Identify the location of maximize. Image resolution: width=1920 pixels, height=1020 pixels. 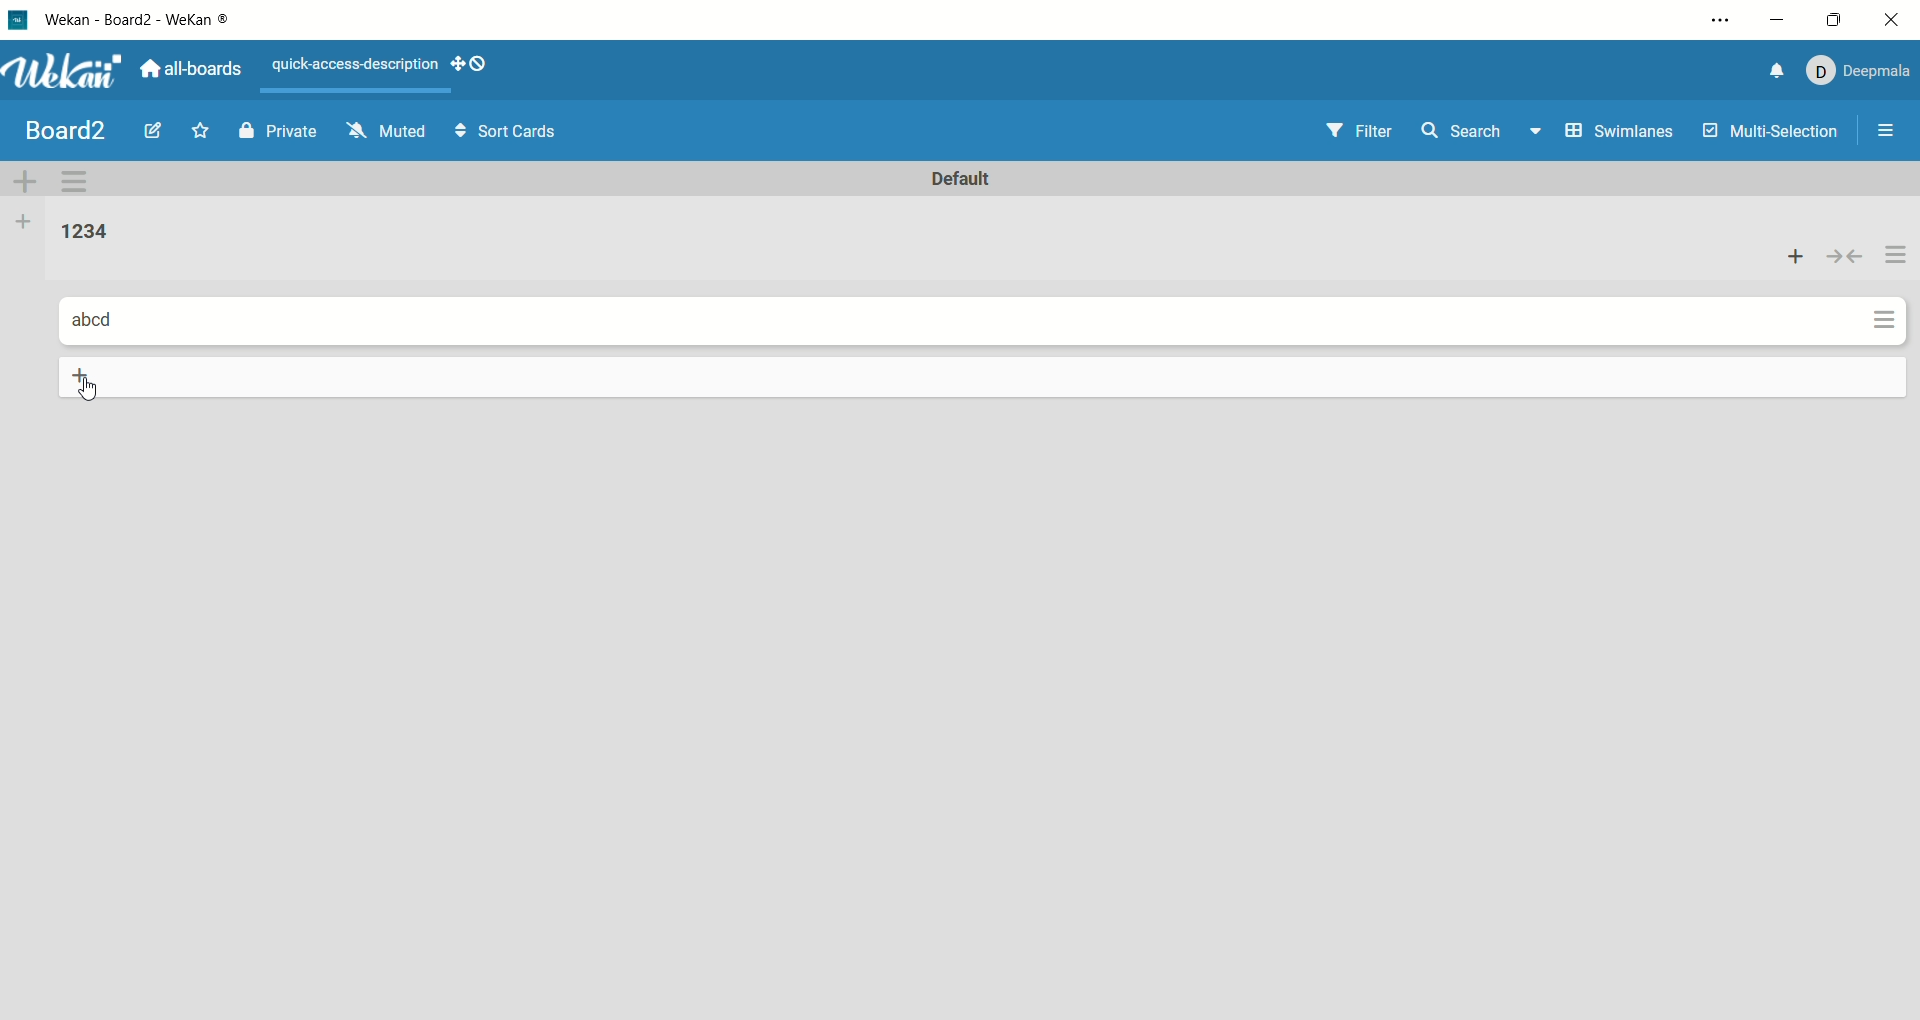
(1838, 15).